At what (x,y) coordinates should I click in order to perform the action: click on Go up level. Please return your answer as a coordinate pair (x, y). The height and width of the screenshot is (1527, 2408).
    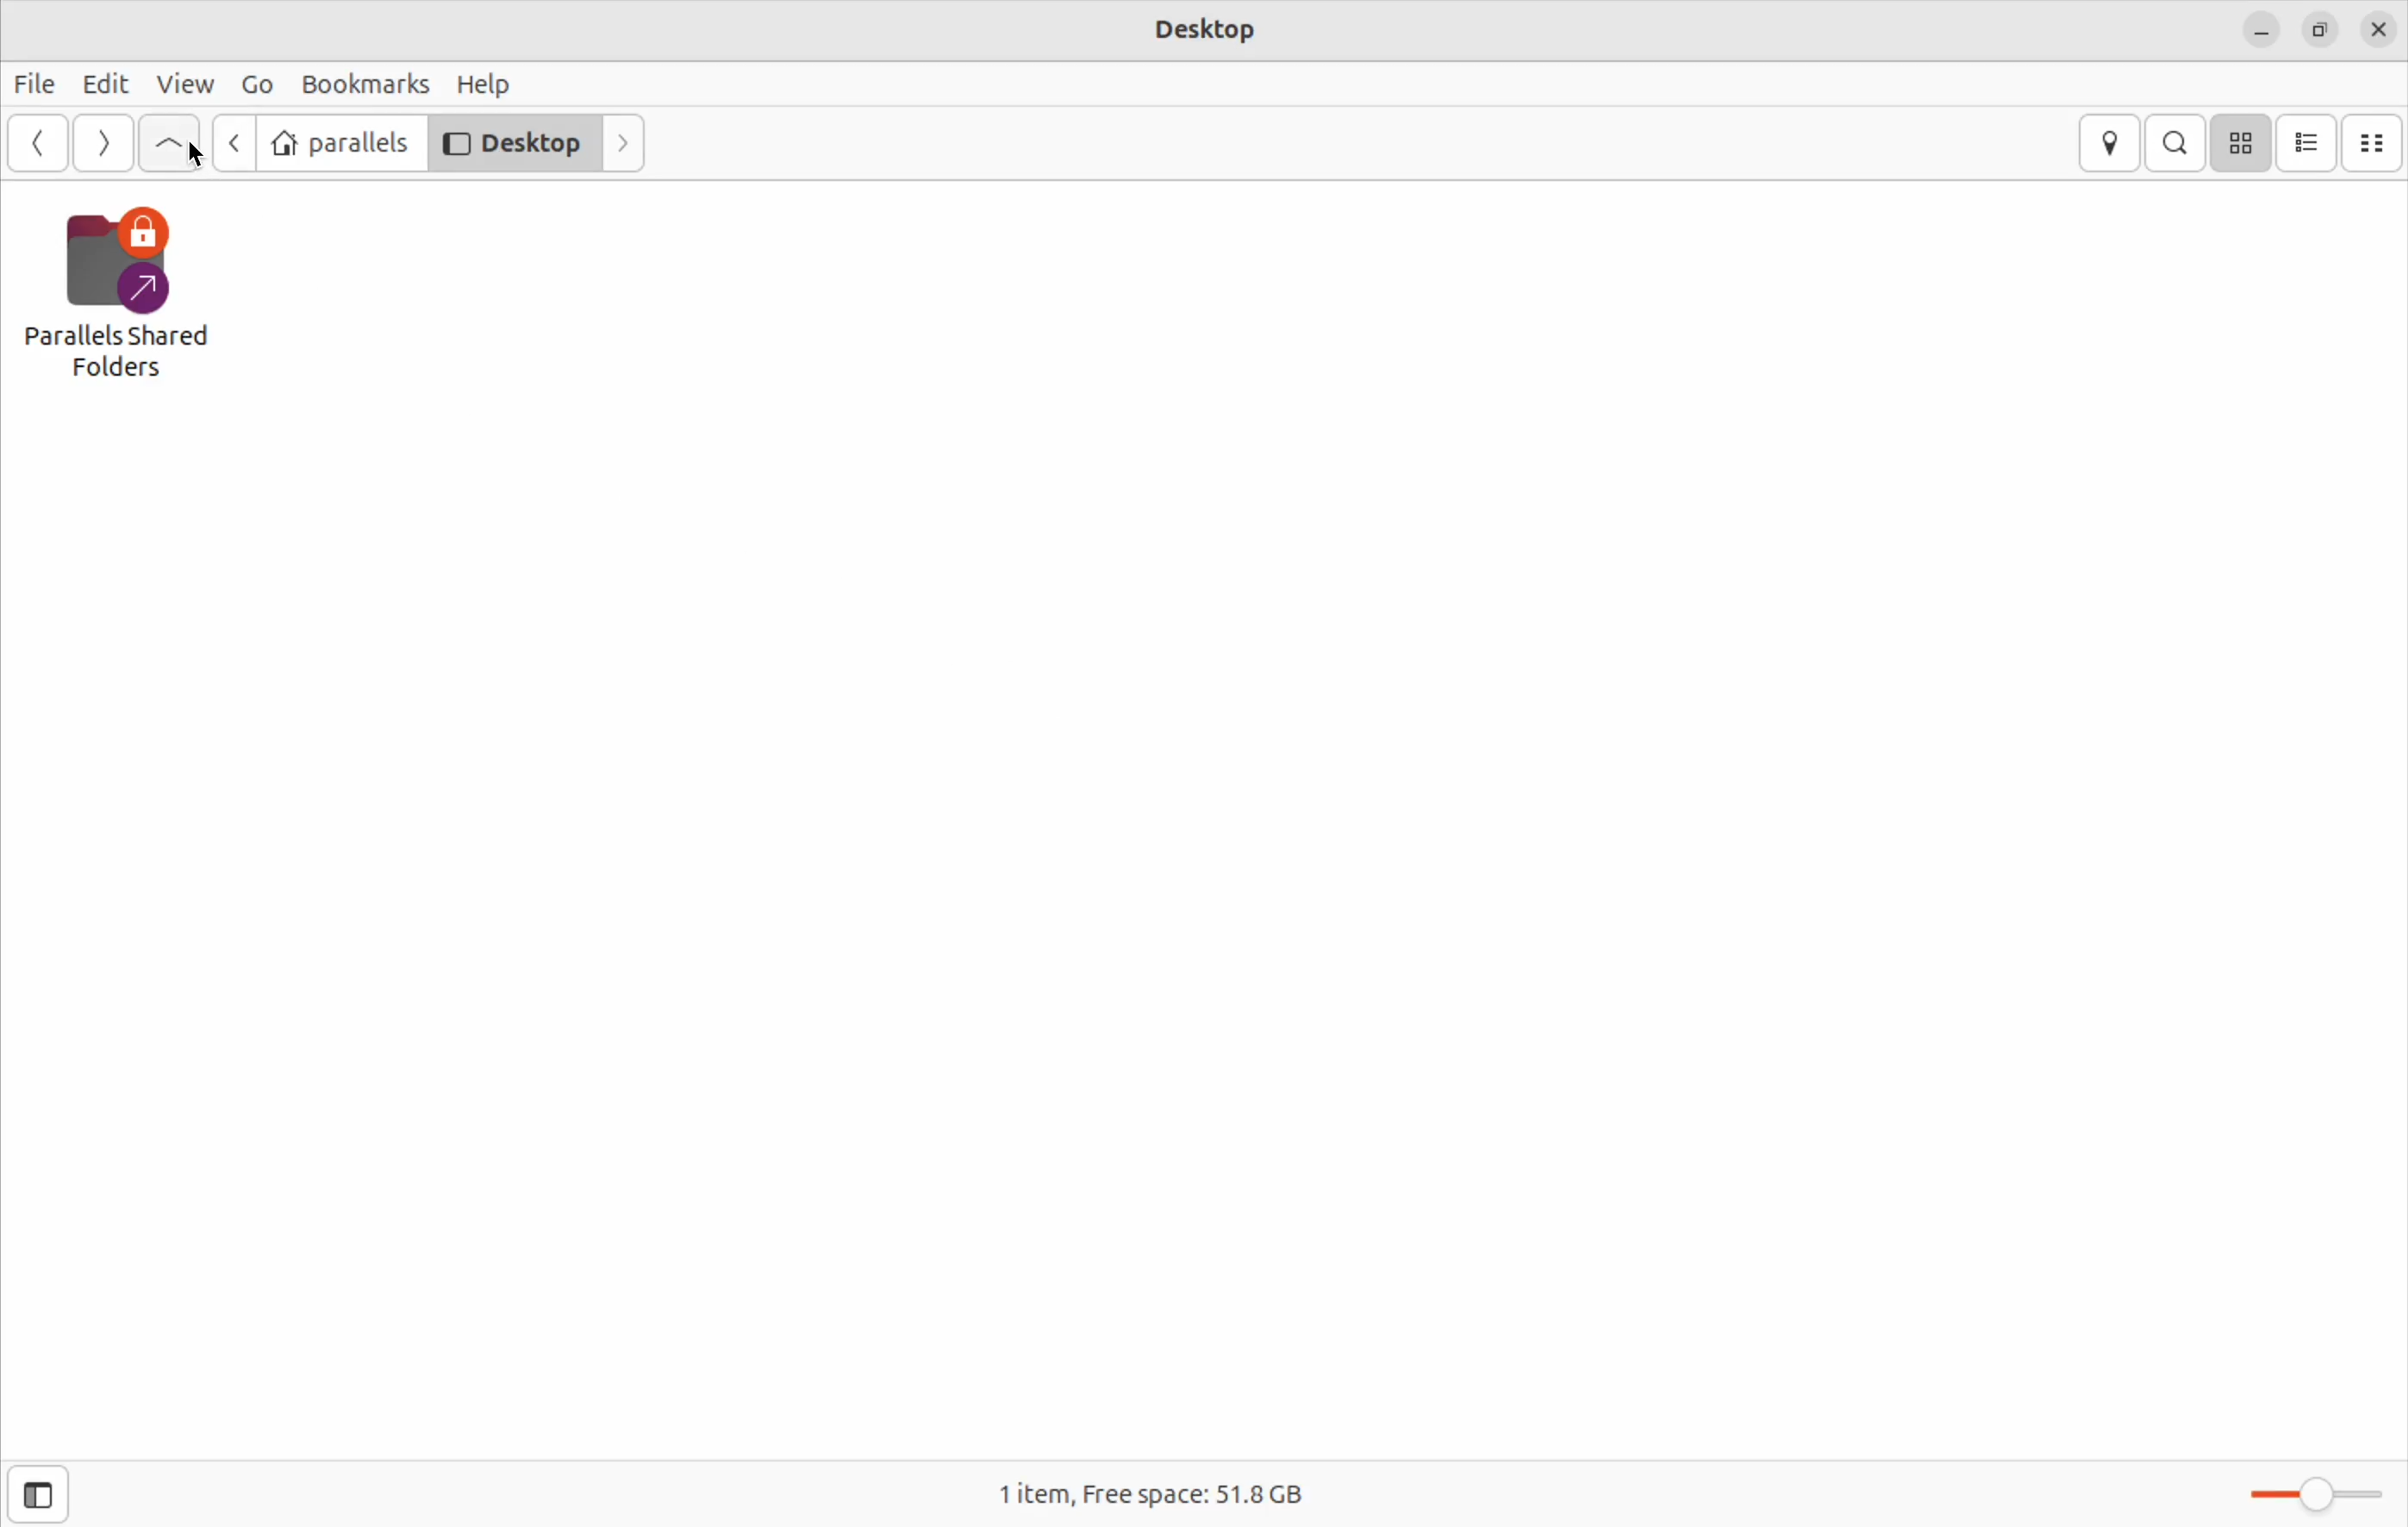
    Looking at the image, I should click on (168, 144).